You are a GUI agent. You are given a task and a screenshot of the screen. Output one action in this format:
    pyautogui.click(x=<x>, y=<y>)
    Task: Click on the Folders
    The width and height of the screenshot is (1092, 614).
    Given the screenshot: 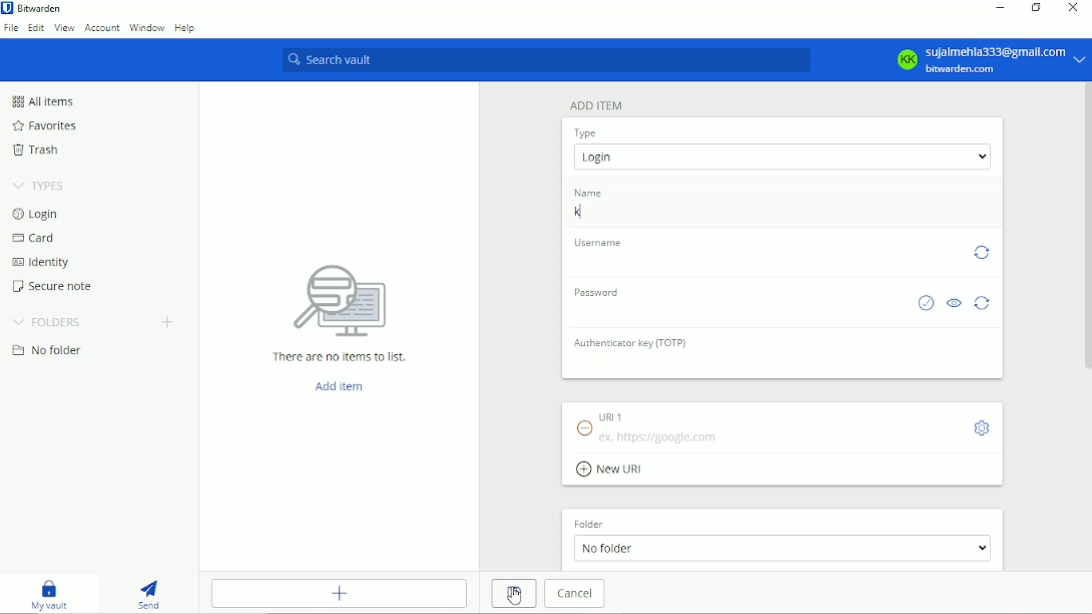 What is the action you would take?
    pyautogui.click(x=50, y=320)
    